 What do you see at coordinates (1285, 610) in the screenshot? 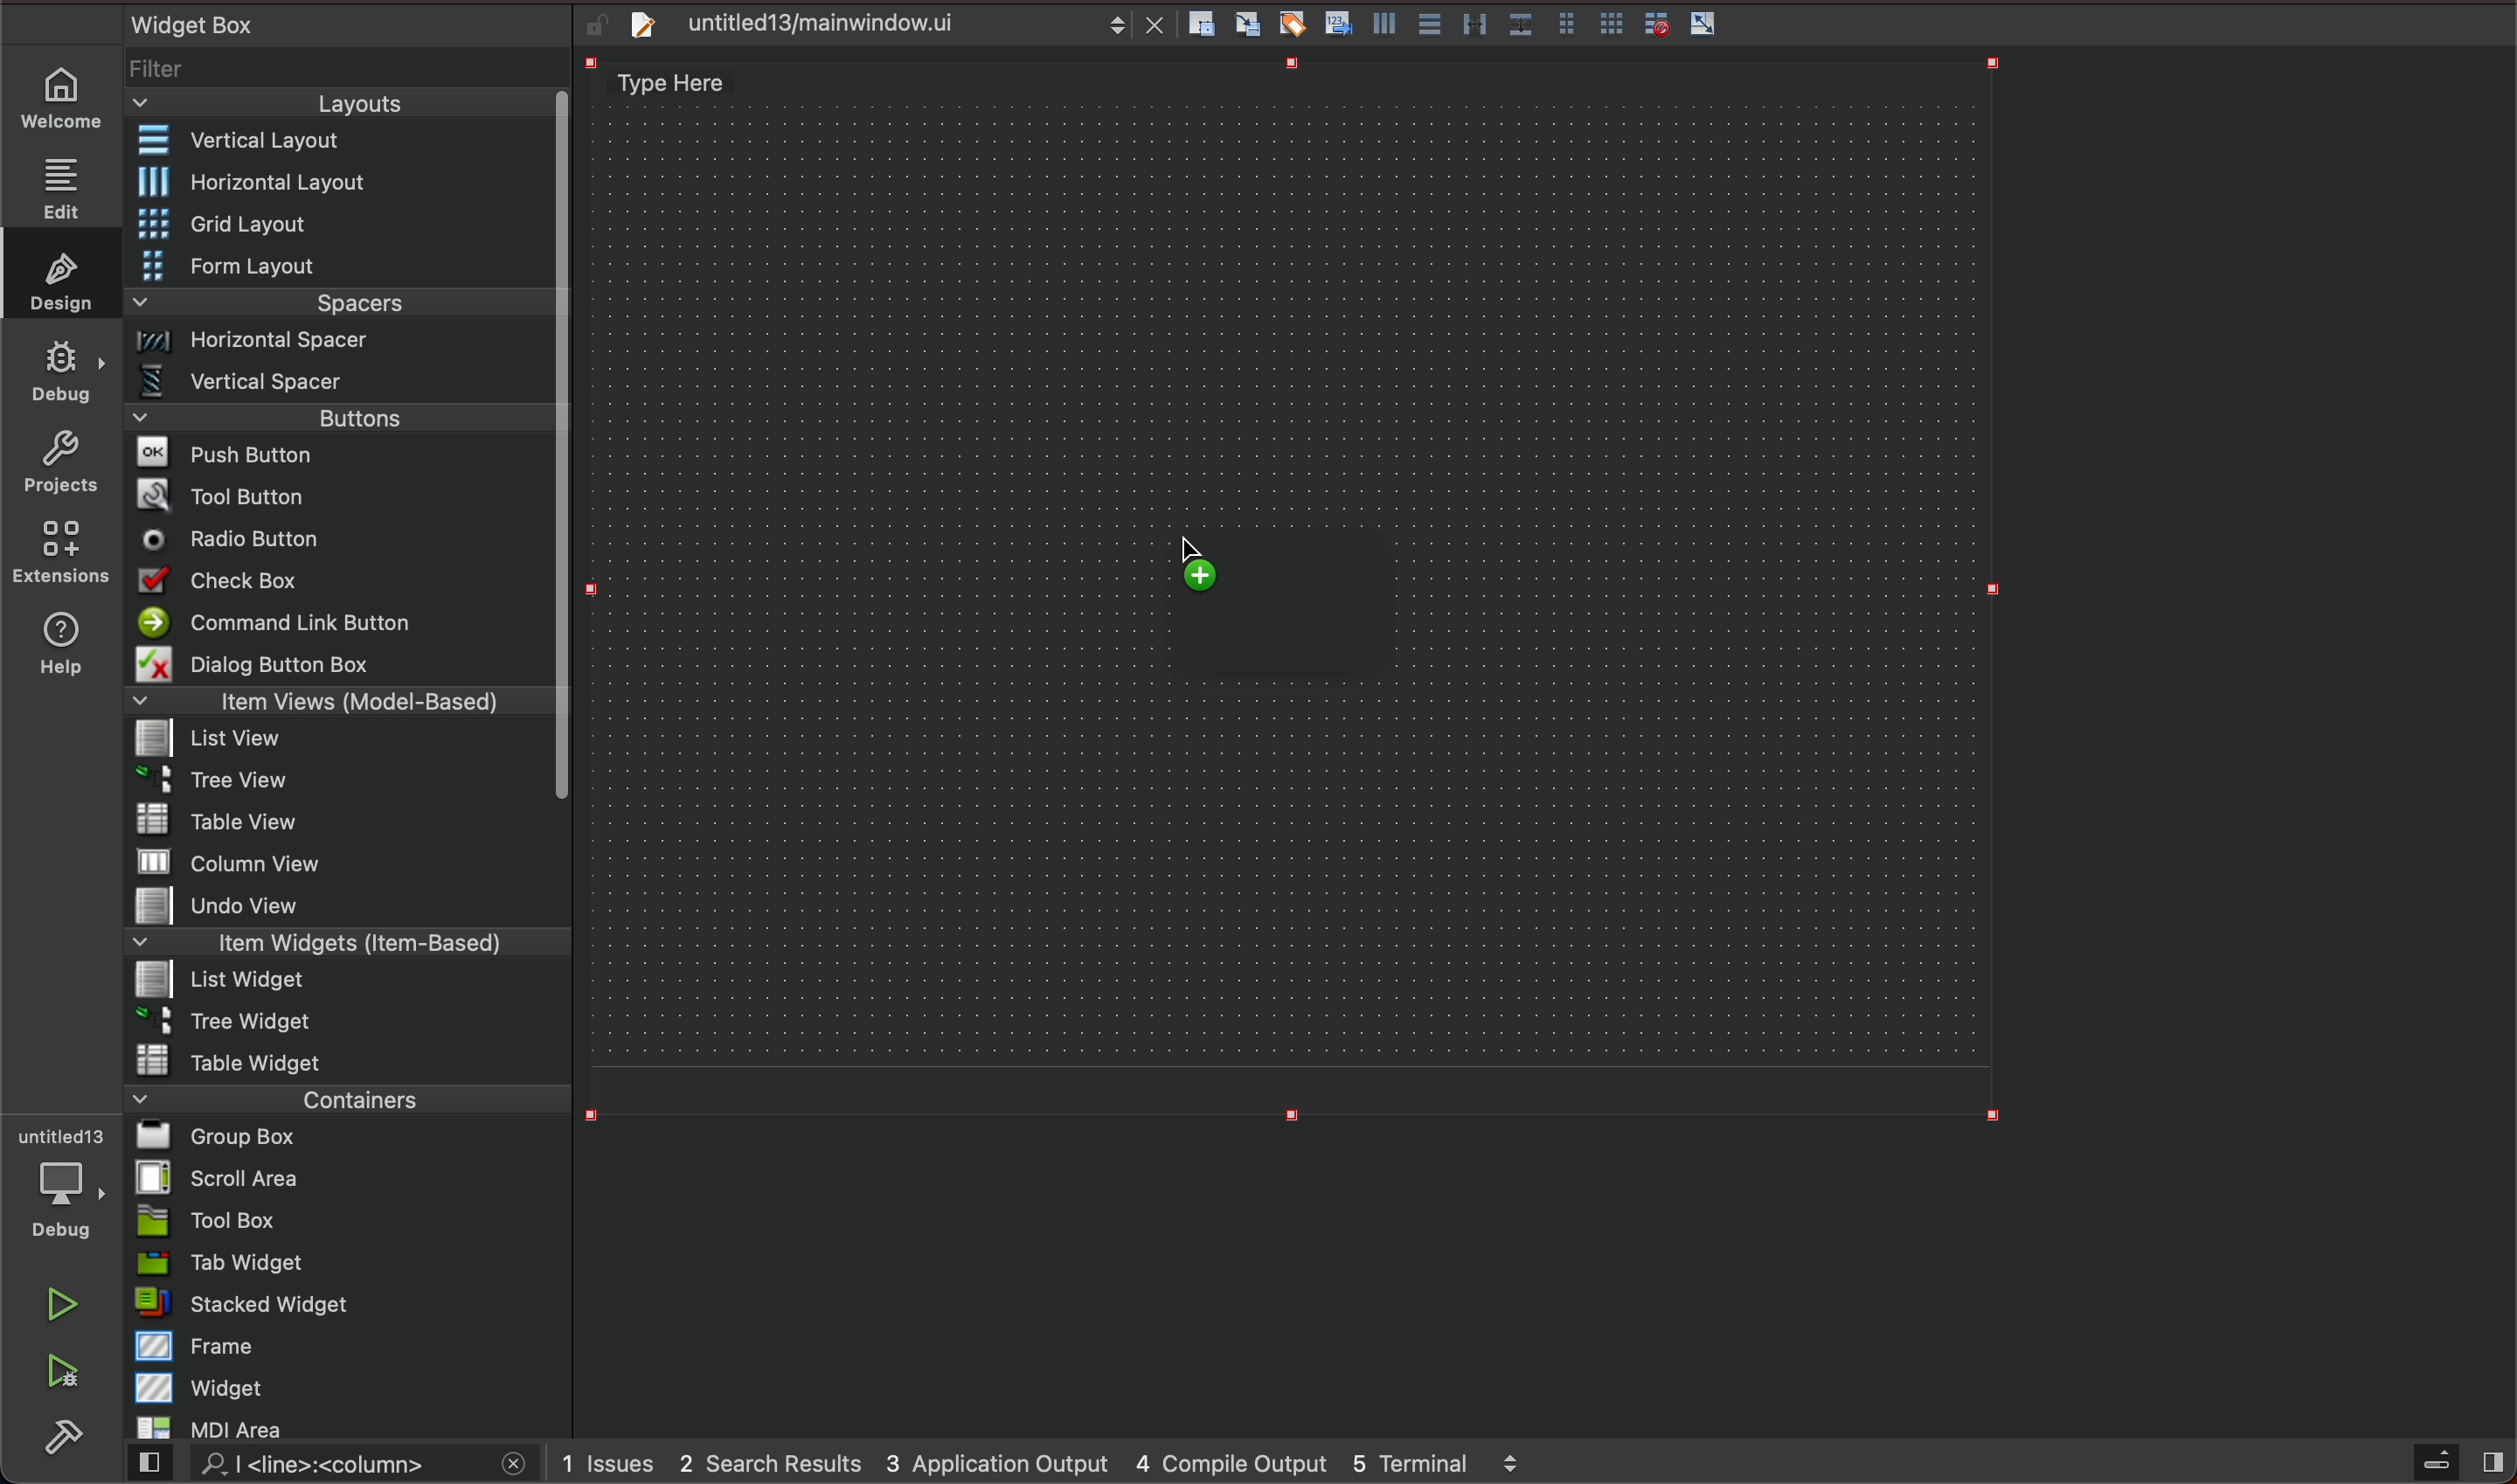
I see `display` at bounding box center [1285, 610].